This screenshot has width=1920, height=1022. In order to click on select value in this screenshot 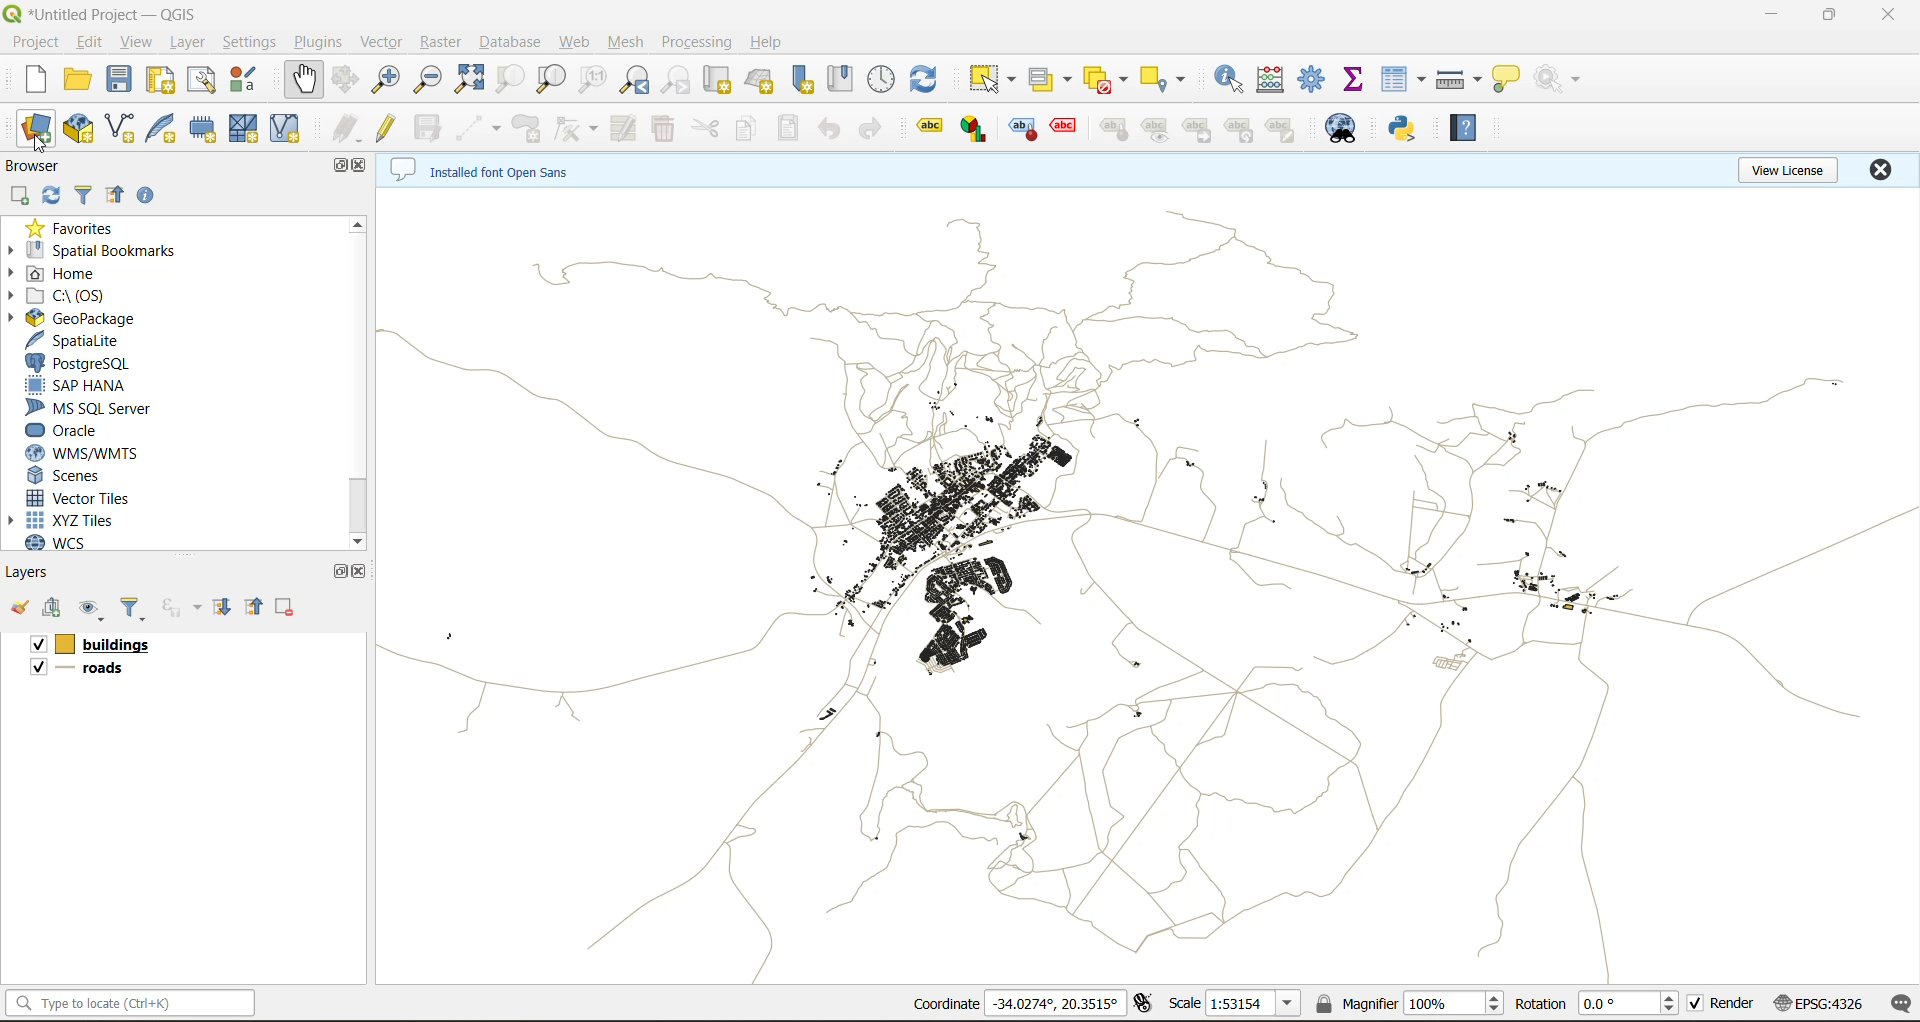, I will do `click(1054, 83)`.